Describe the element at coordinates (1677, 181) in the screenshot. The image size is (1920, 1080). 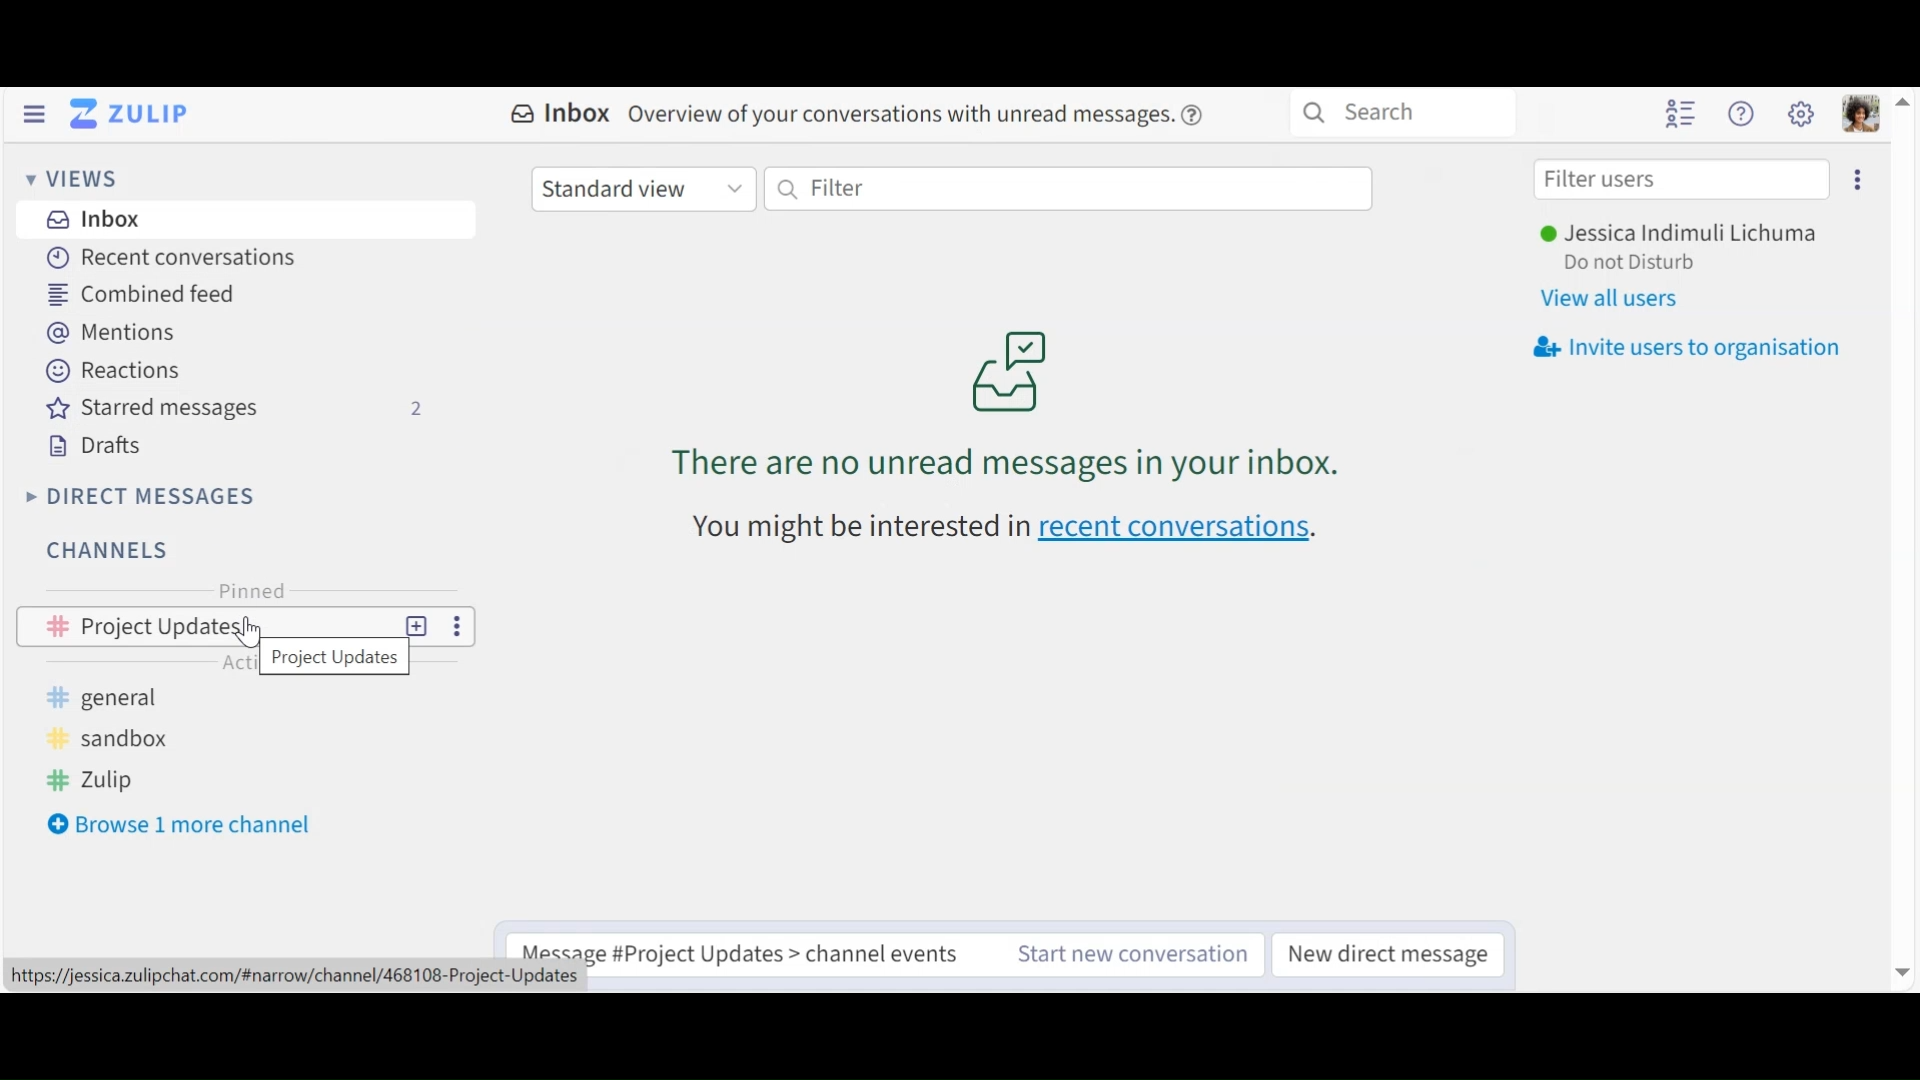
I see `Filter users` at that location.